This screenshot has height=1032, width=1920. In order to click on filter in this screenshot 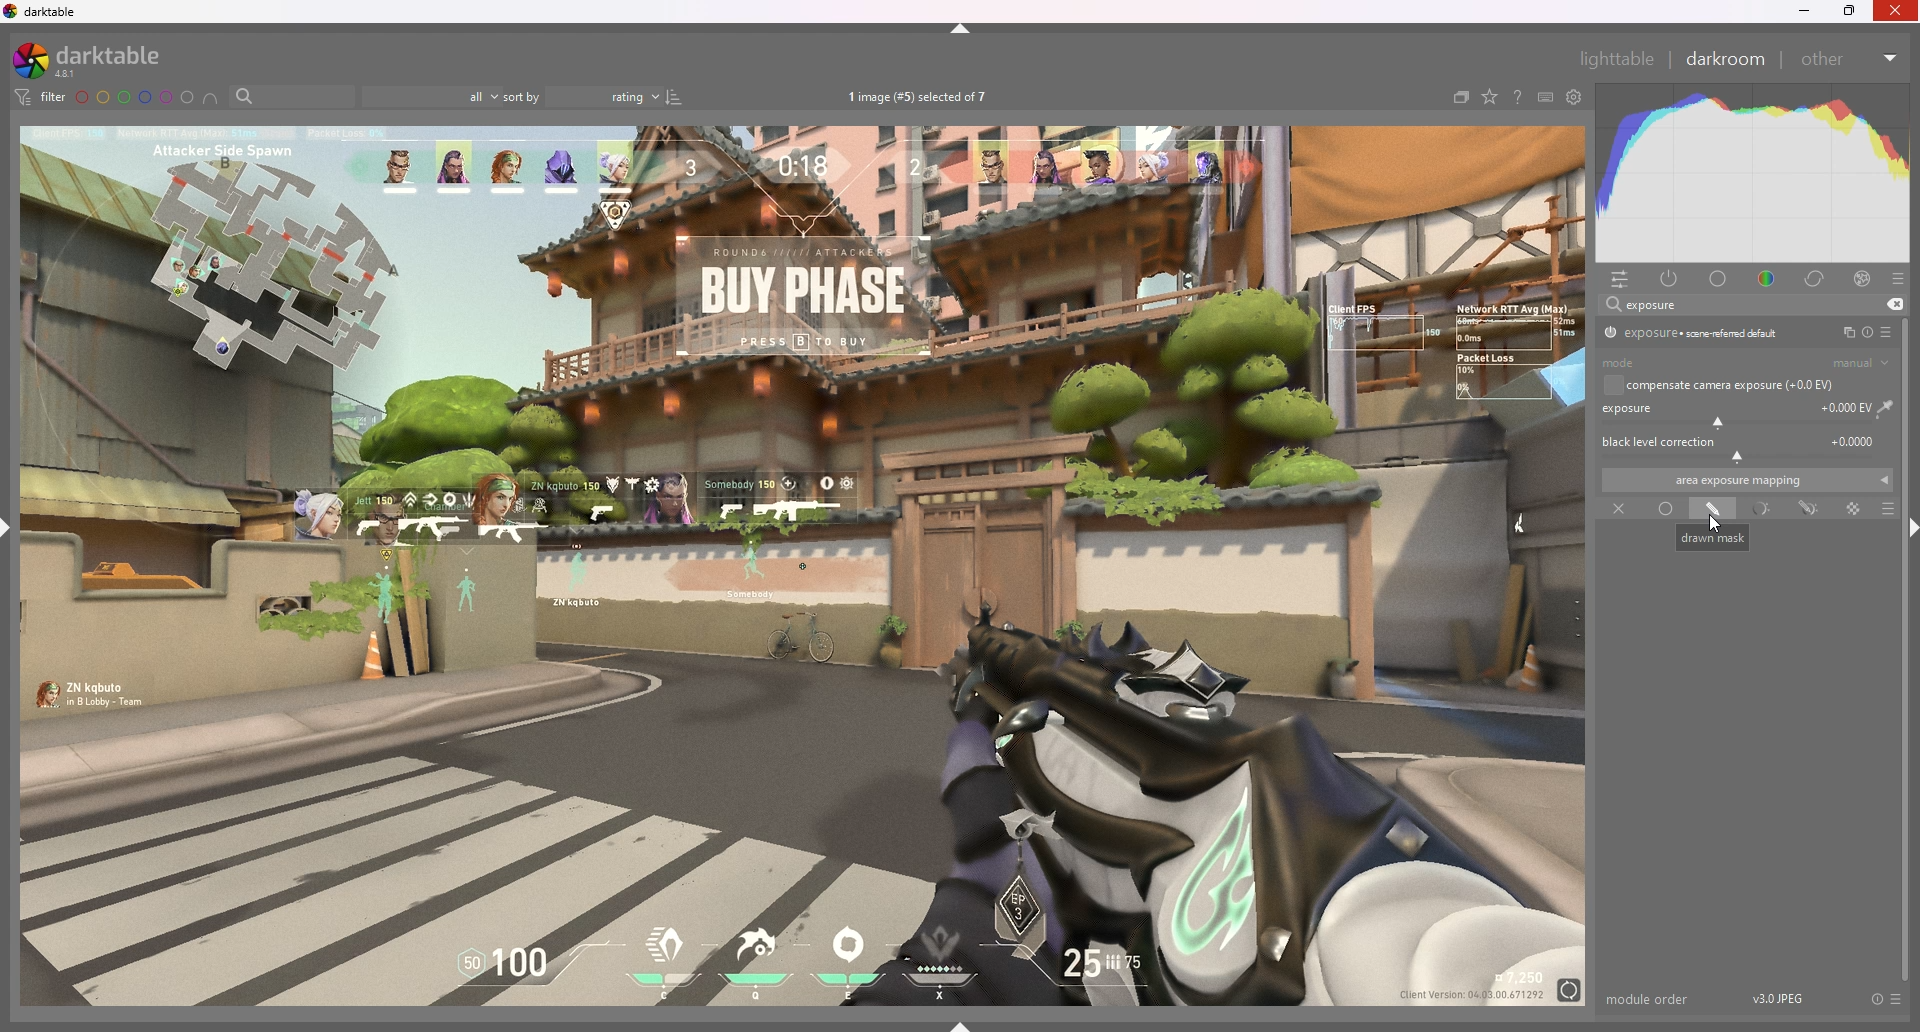, I will do `click(42, 97)`.